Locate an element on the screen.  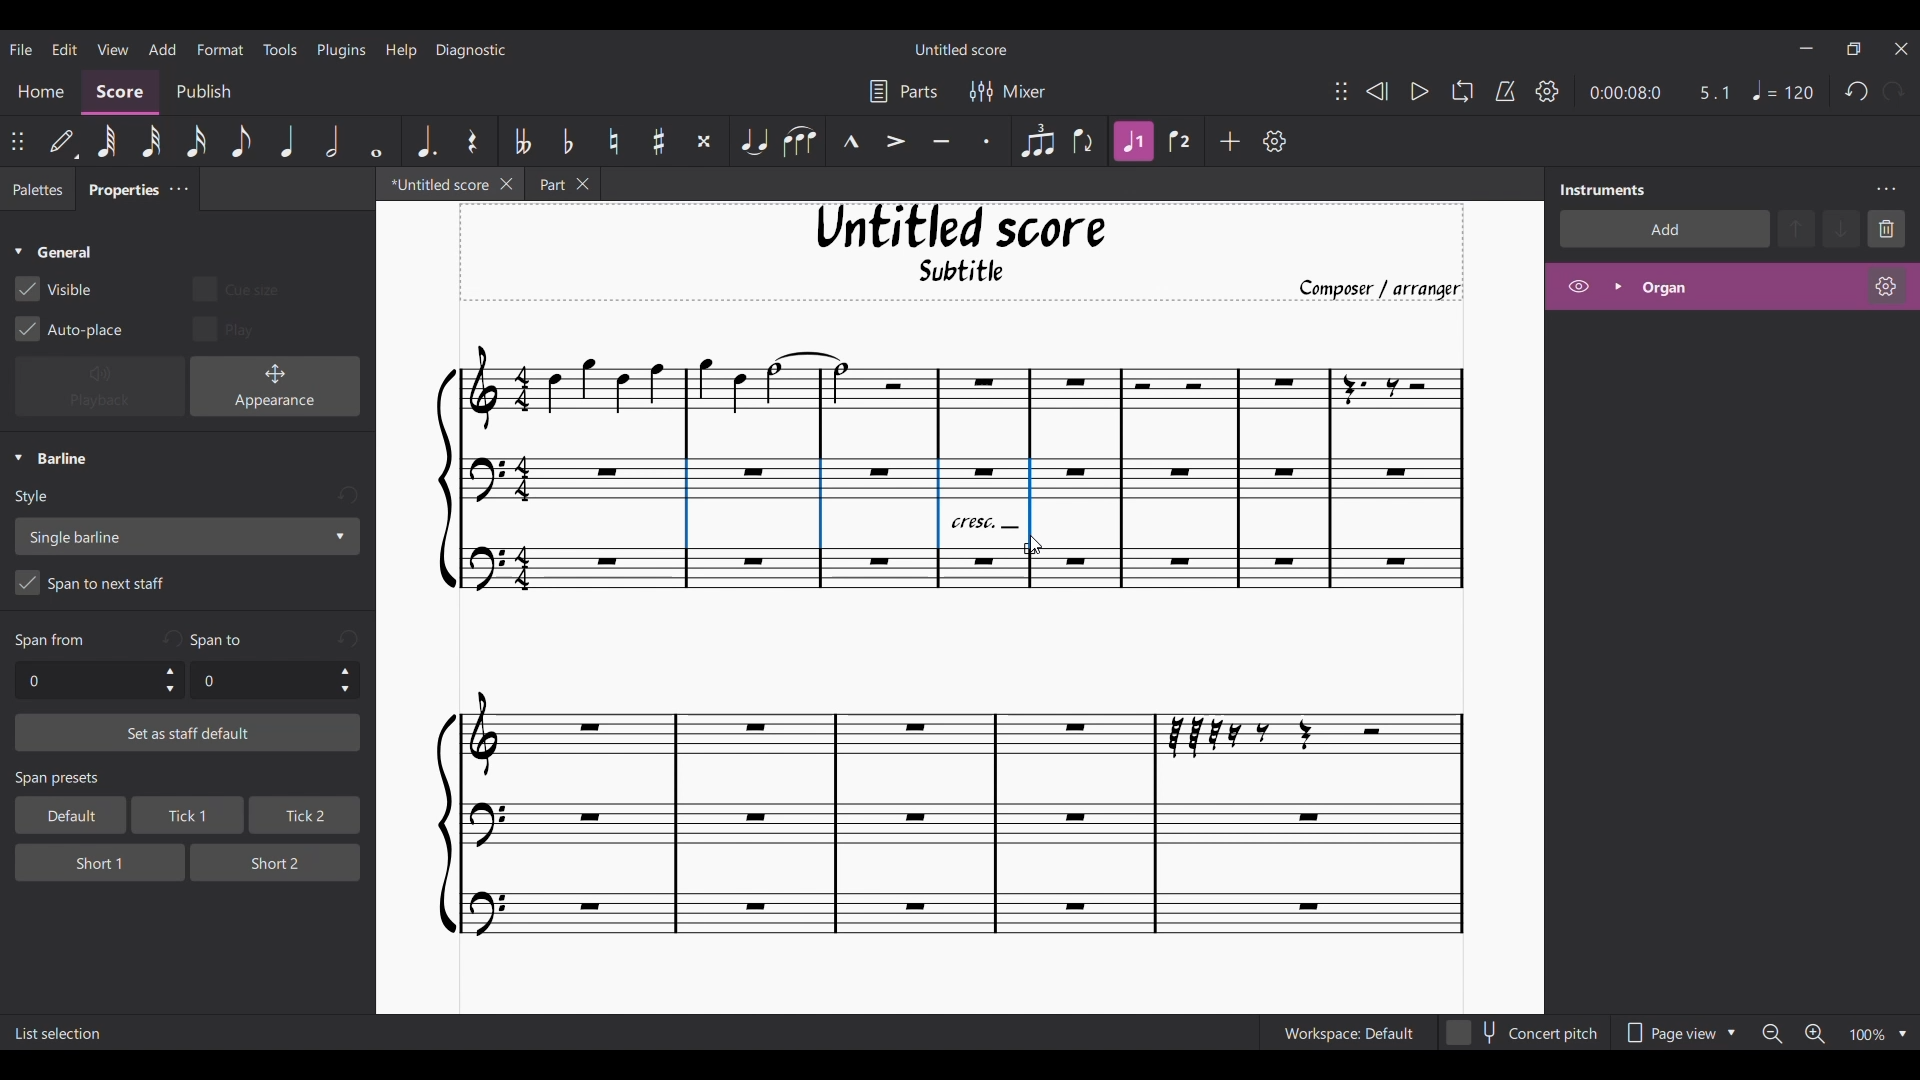
Toggle for Auto-place is located at coordinates (70, 329).